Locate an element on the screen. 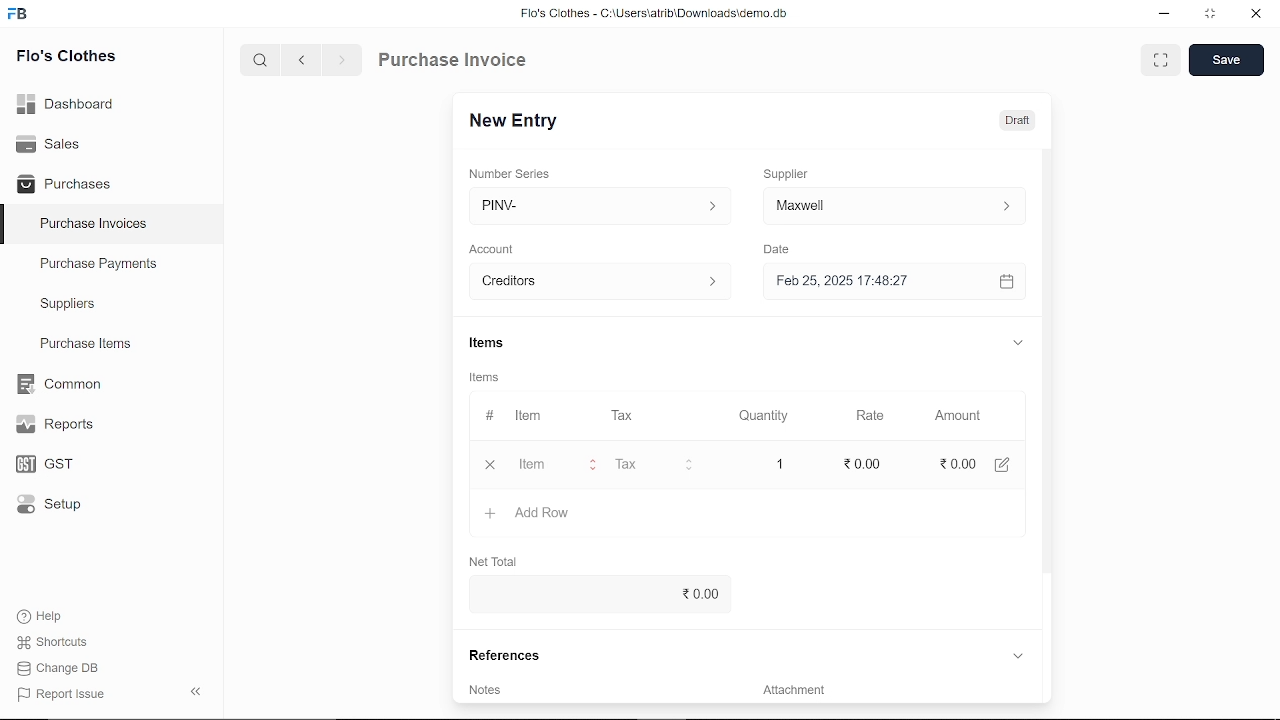 Image resolution: width=1280 pixels, height=720 pixels. input Item is located at coordinates (554, 464).